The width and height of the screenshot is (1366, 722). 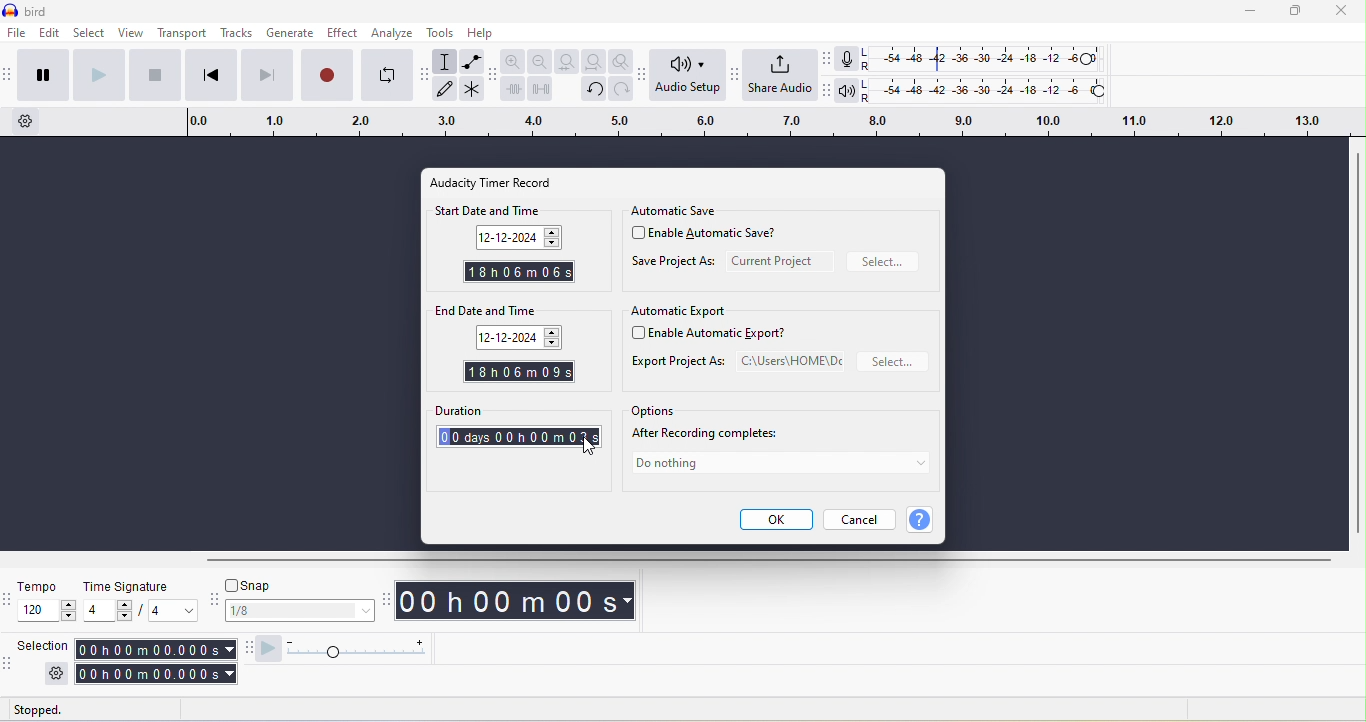 What do you see at coordinates (449, 91) in the screenshot?
I see `draw tool` at bounding box center [449, 91].